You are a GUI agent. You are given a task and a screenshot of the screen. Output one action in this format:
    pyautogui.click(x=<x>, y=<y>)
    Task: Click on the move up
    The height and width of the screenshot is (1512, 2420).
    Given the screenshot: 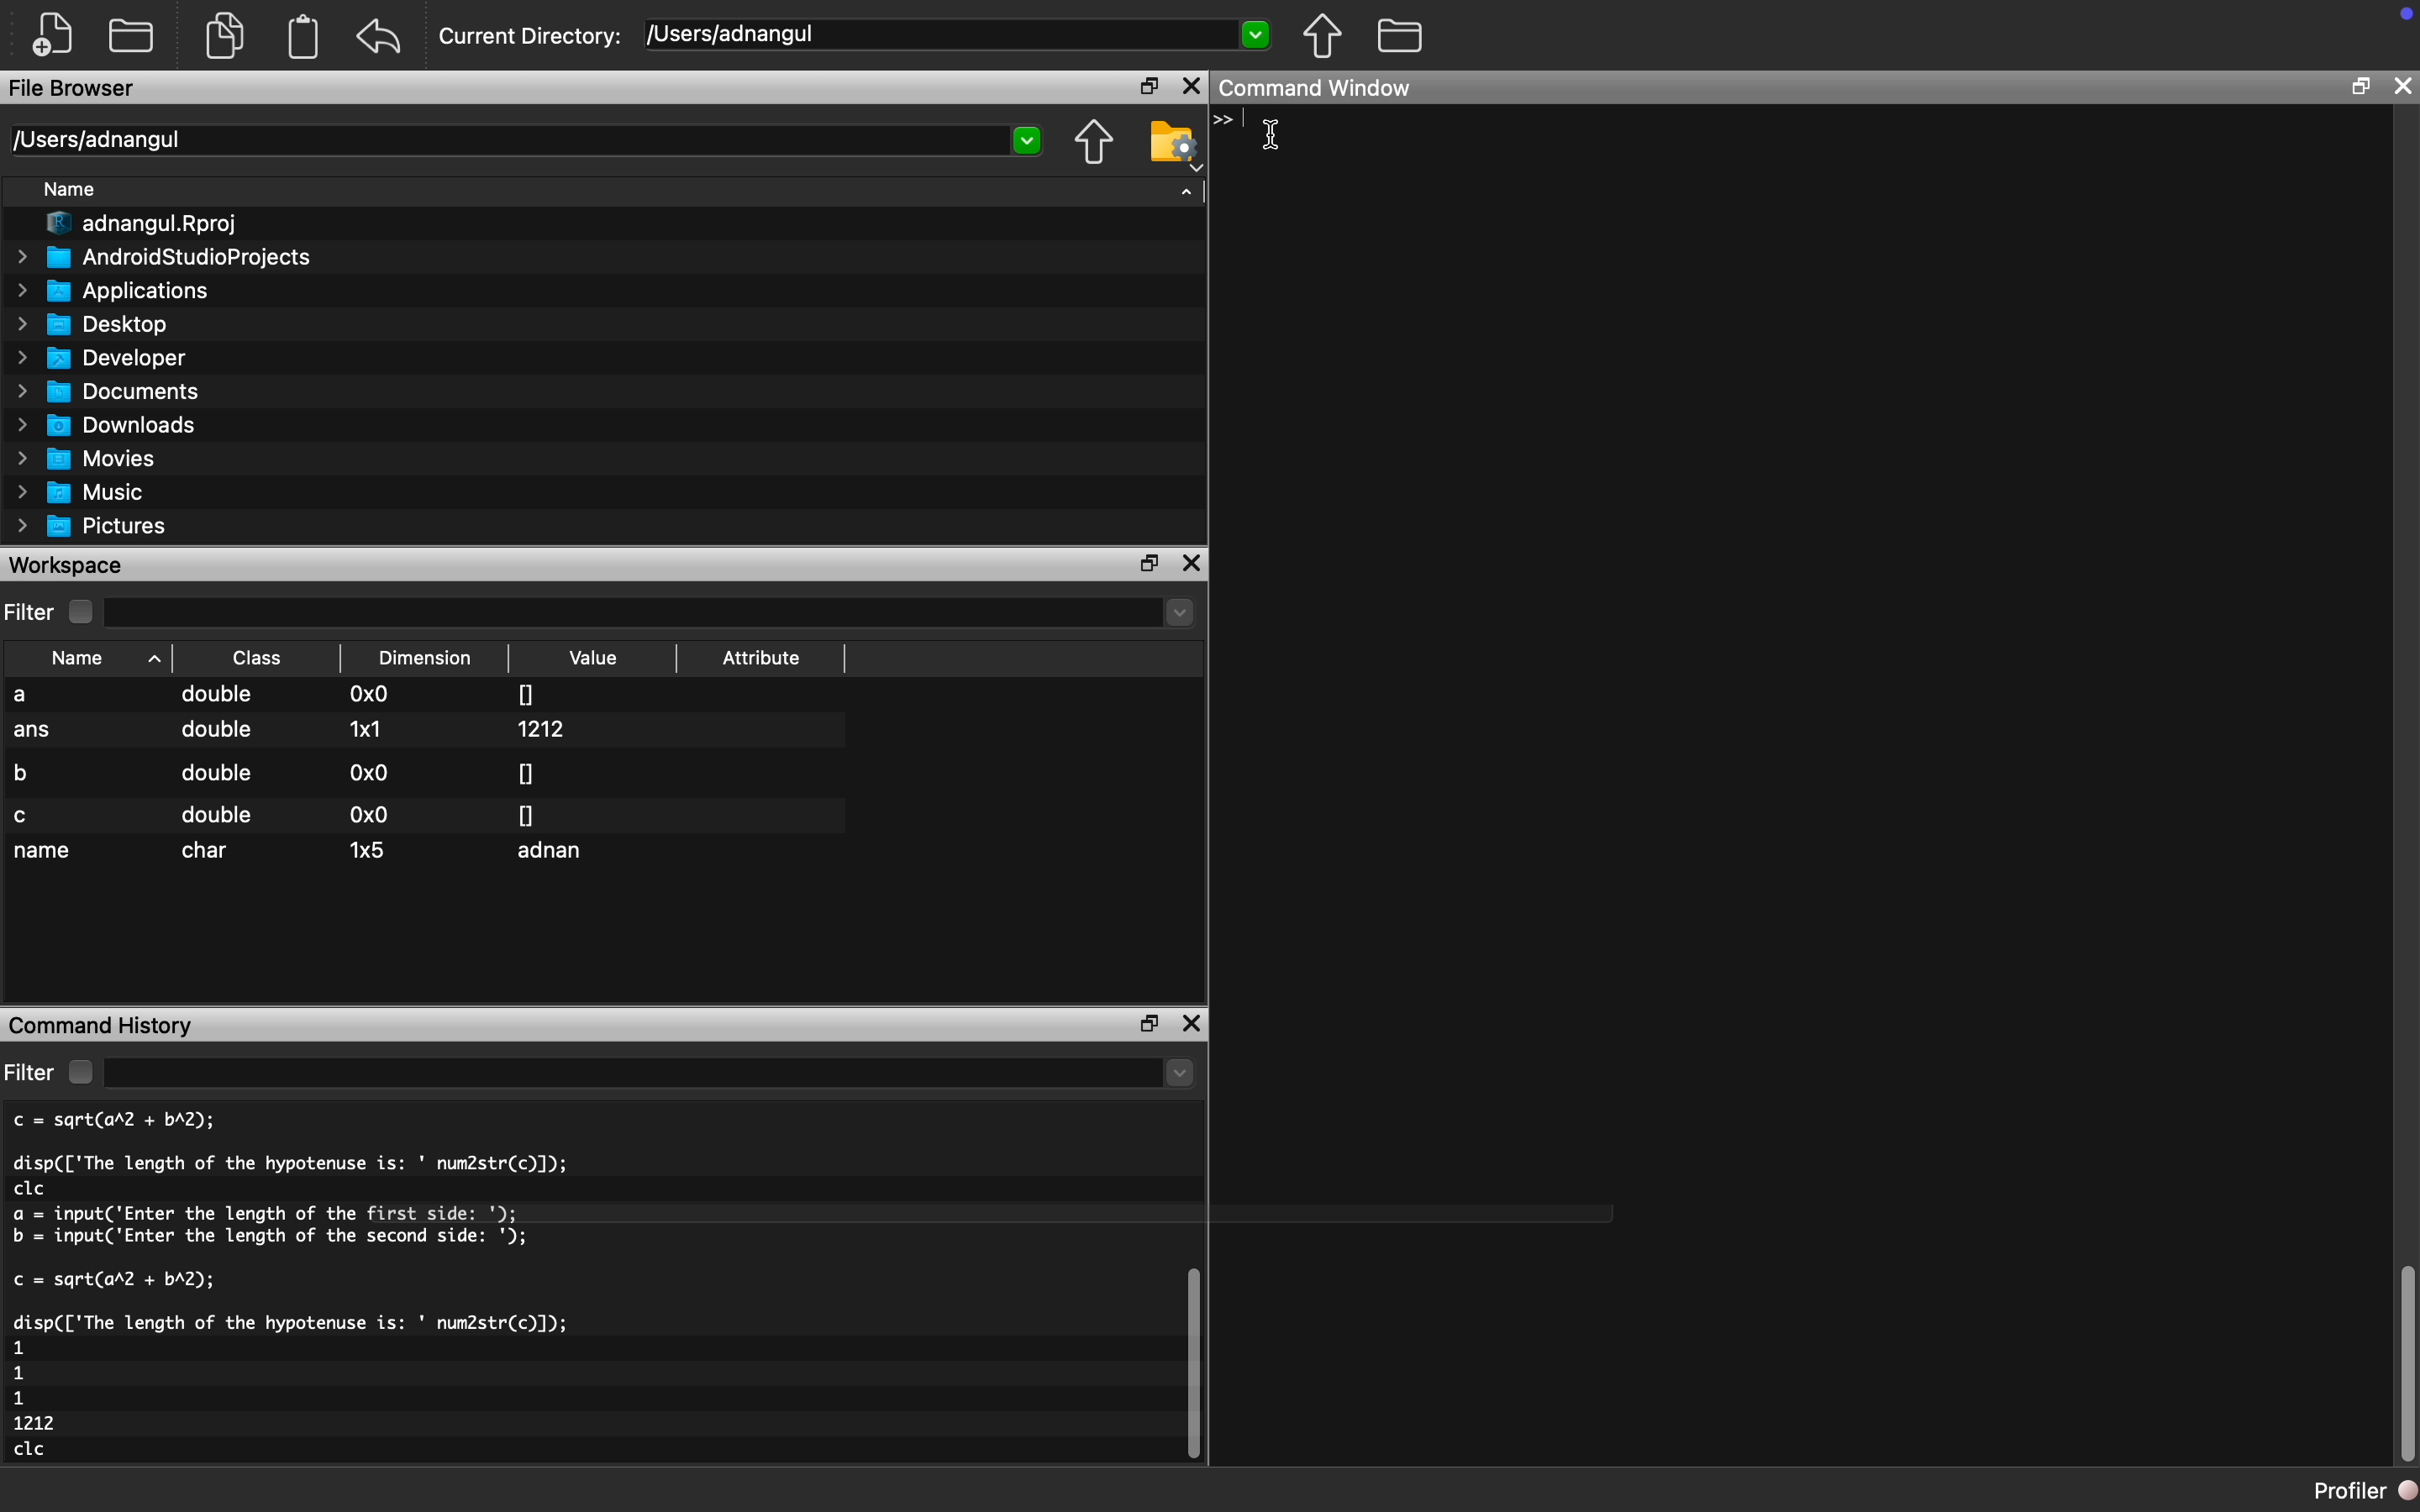 What is the action you would take?
    pyautogui.click(x=1321, y=35)
    